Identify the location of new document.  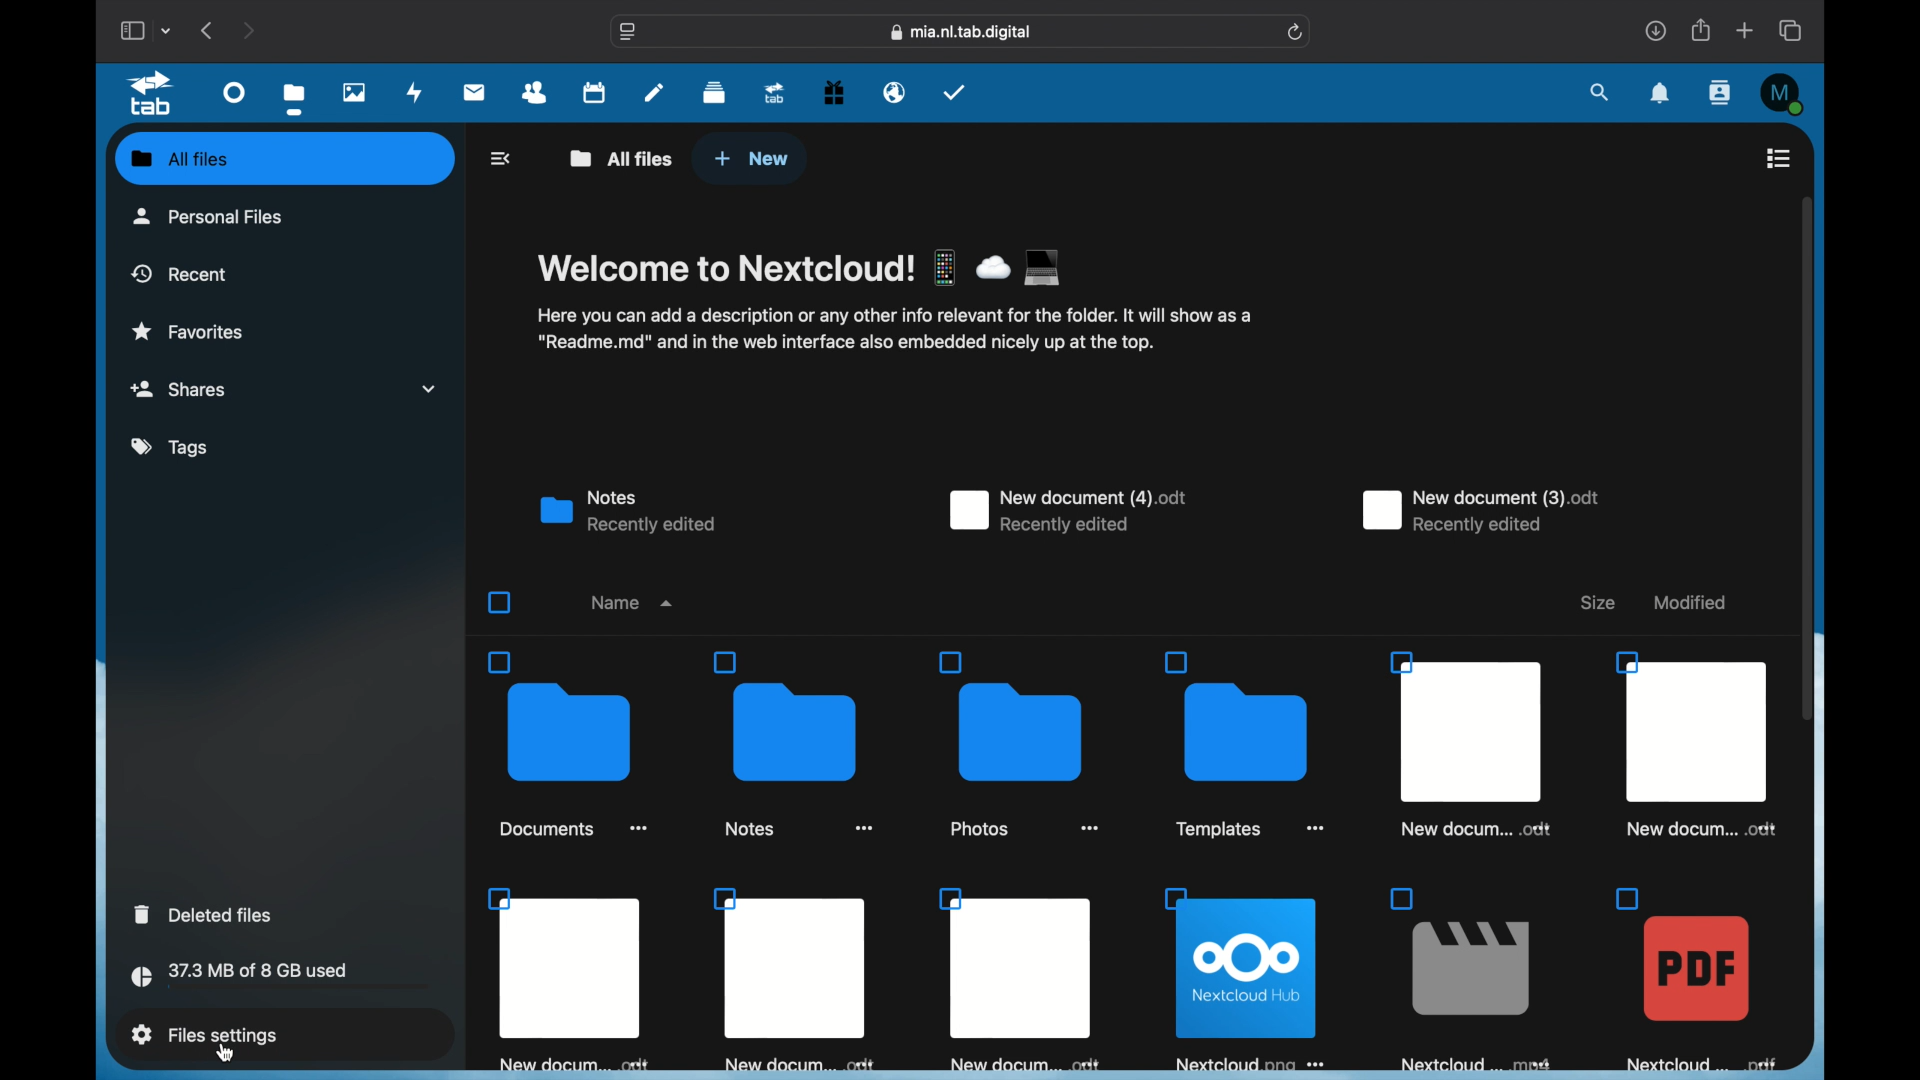
(1067, 510).